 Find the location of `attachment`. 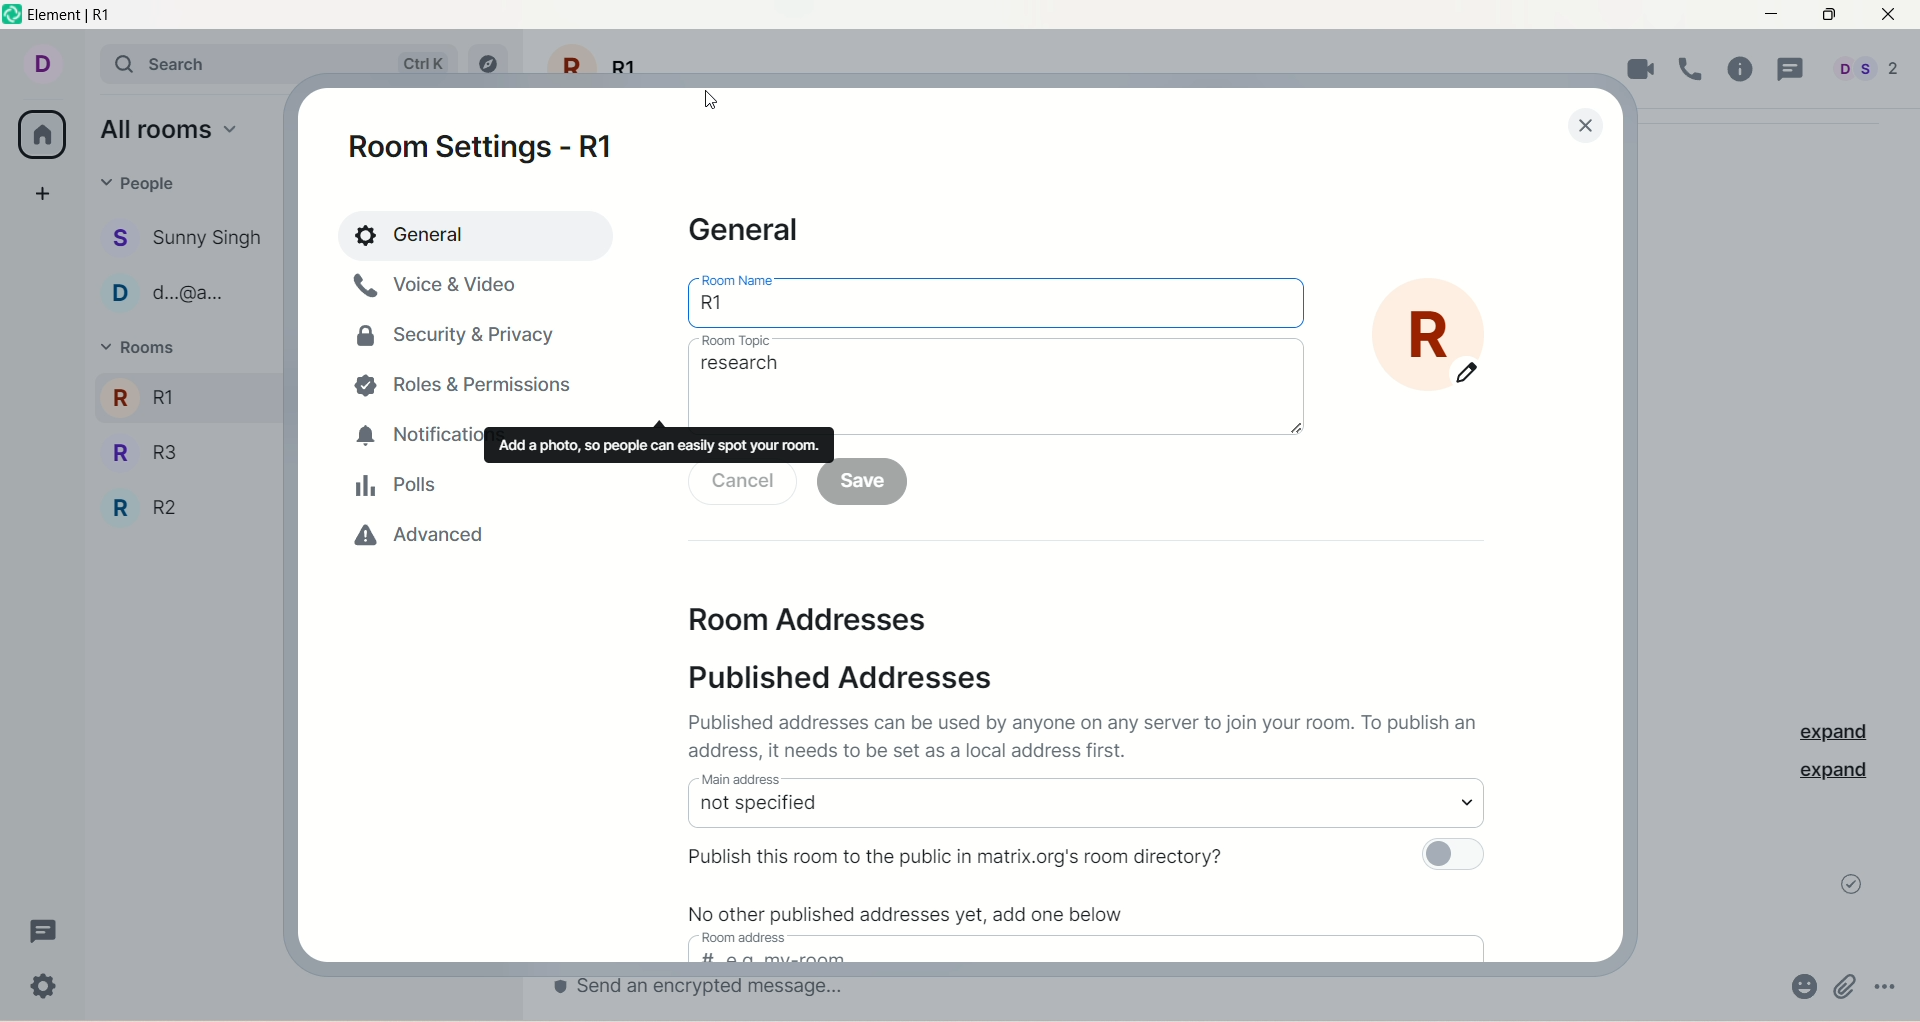

attachment is located at coordinates (1851, 984).